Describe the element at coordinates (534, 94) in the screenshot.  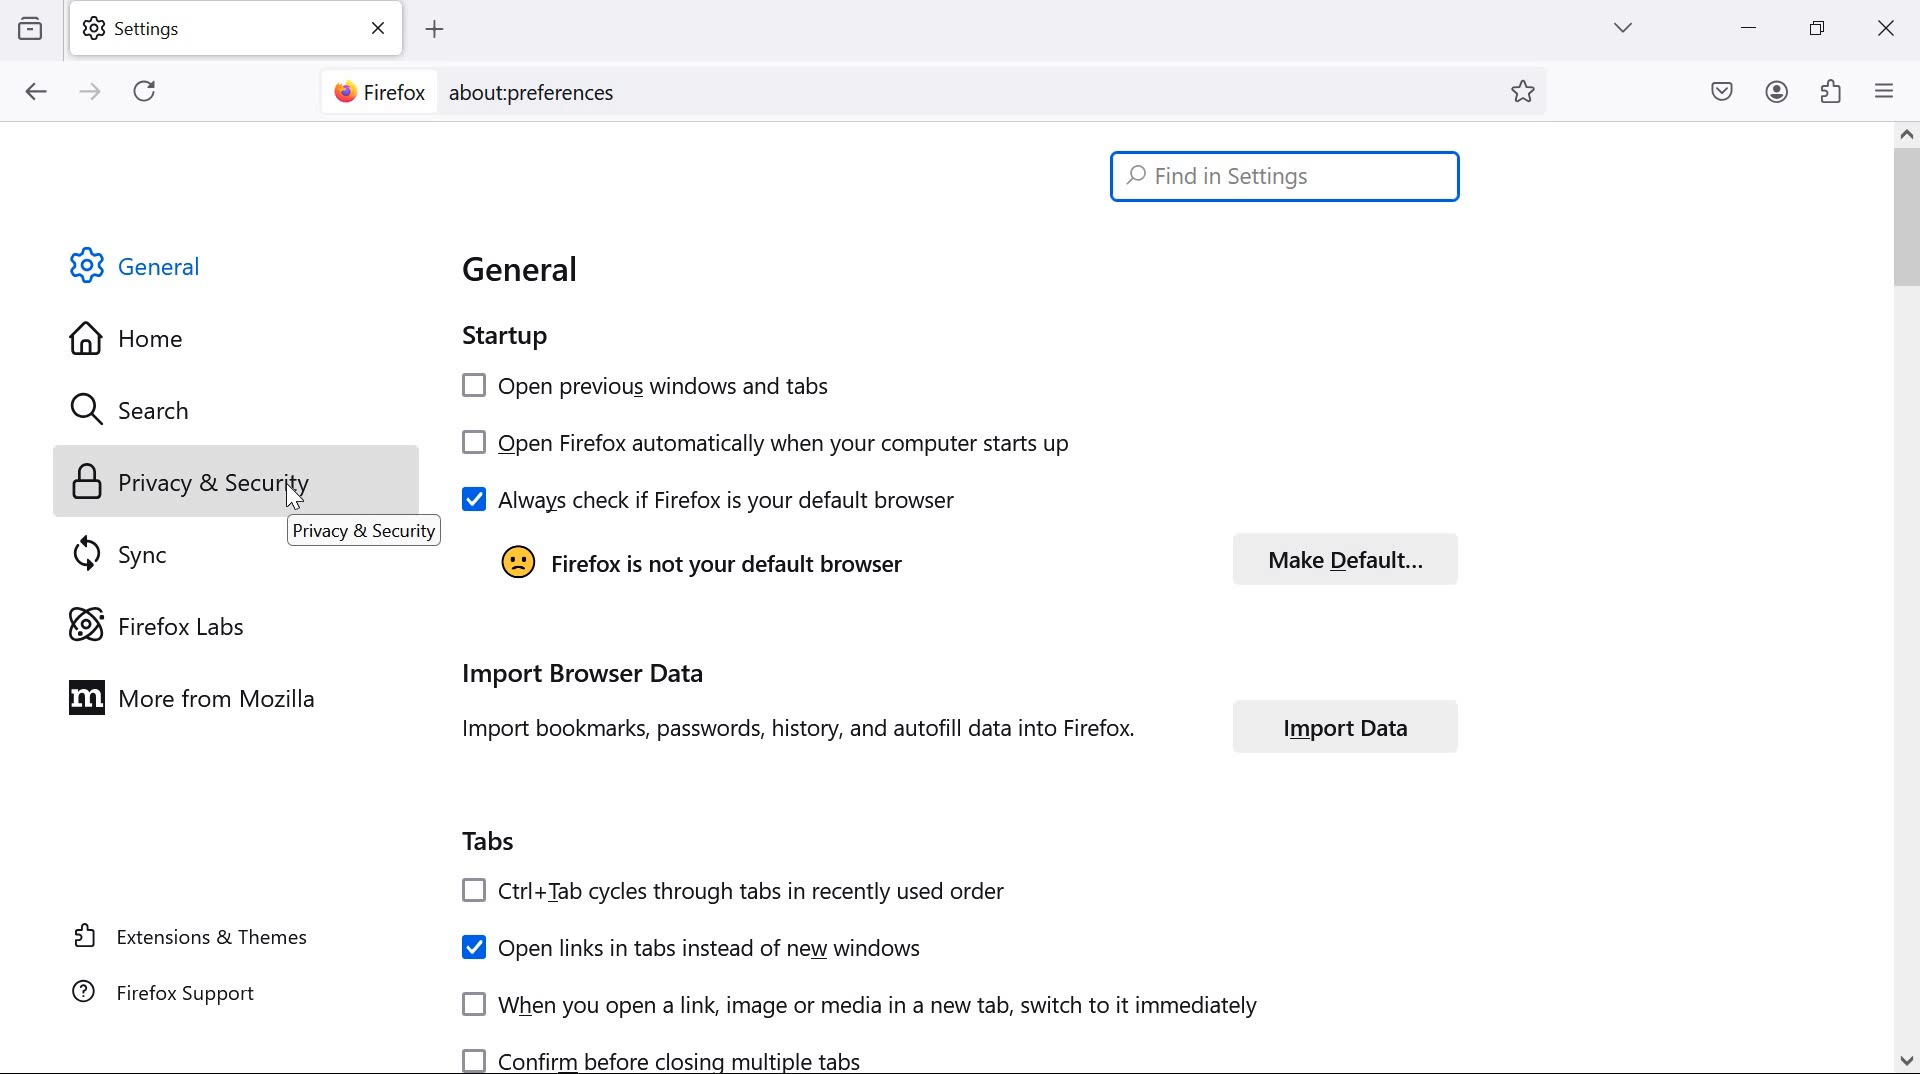
I see `about:preferences` at that location.